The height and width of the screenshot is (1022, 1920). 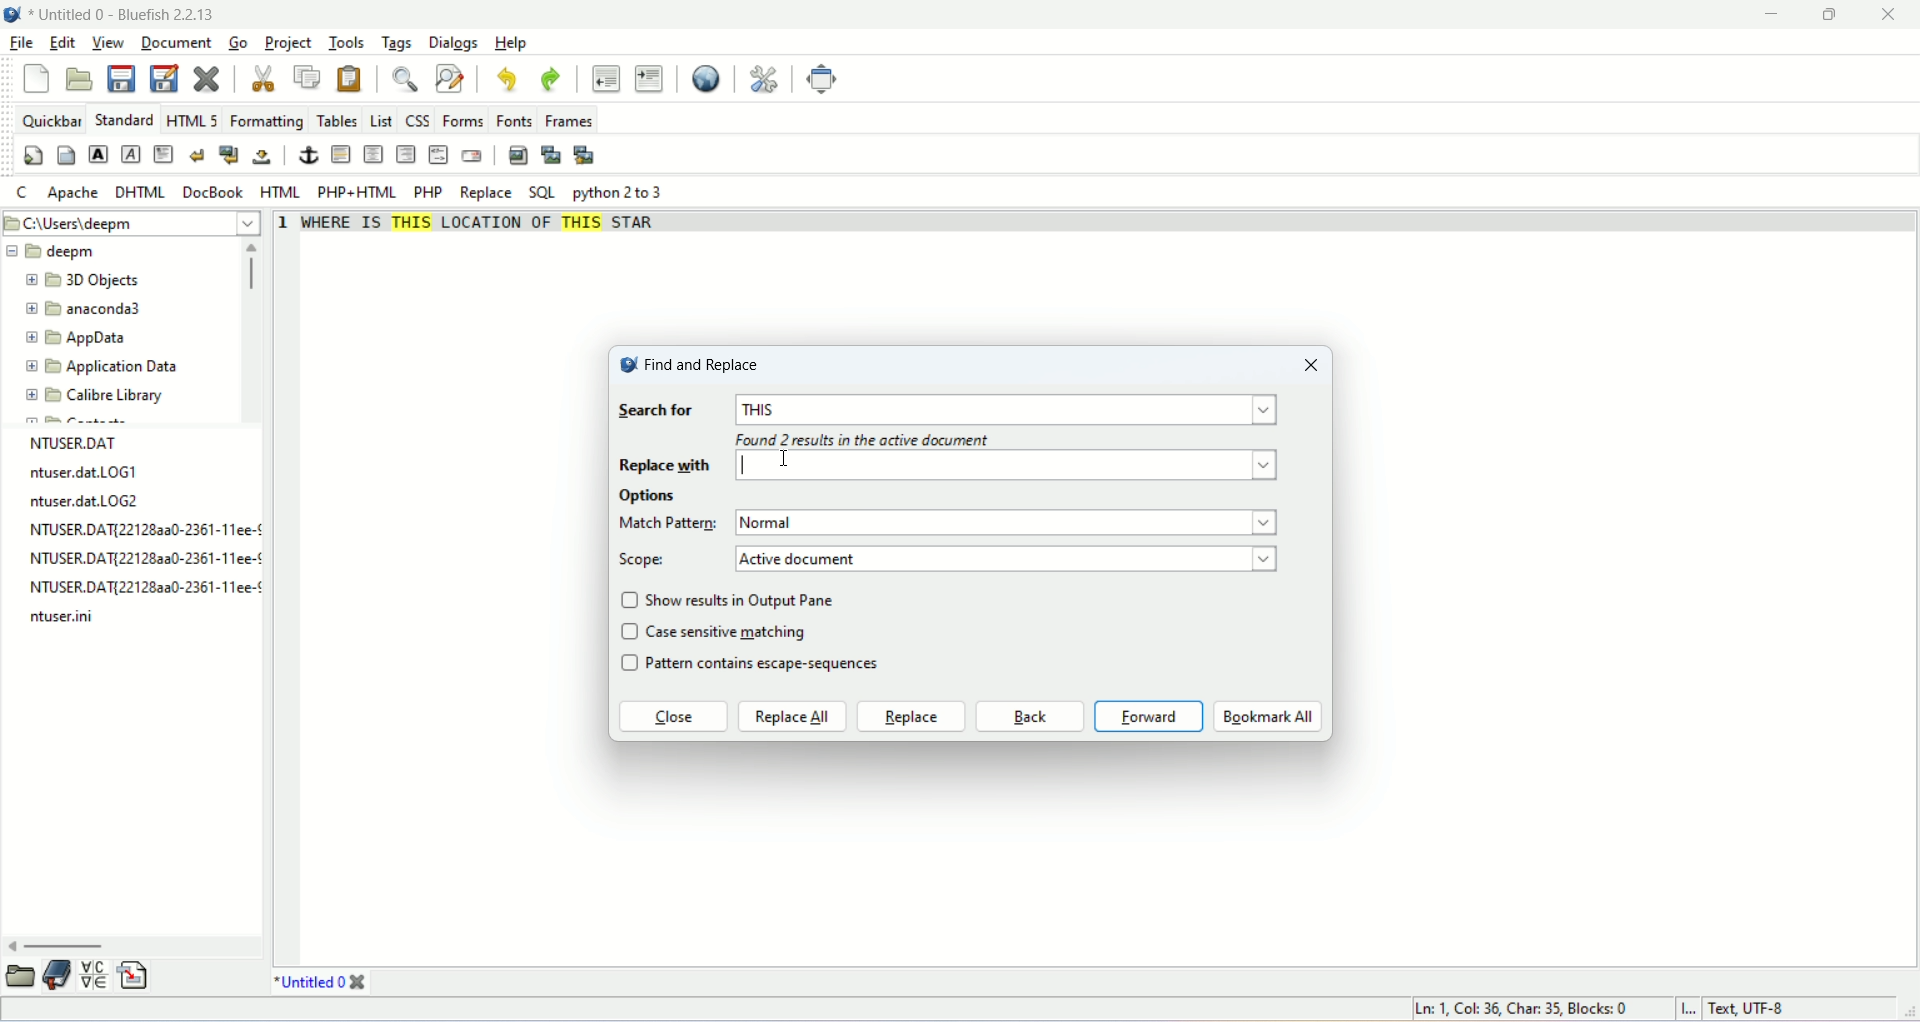 I want to click on view in browser, so click(x=705, y=80).